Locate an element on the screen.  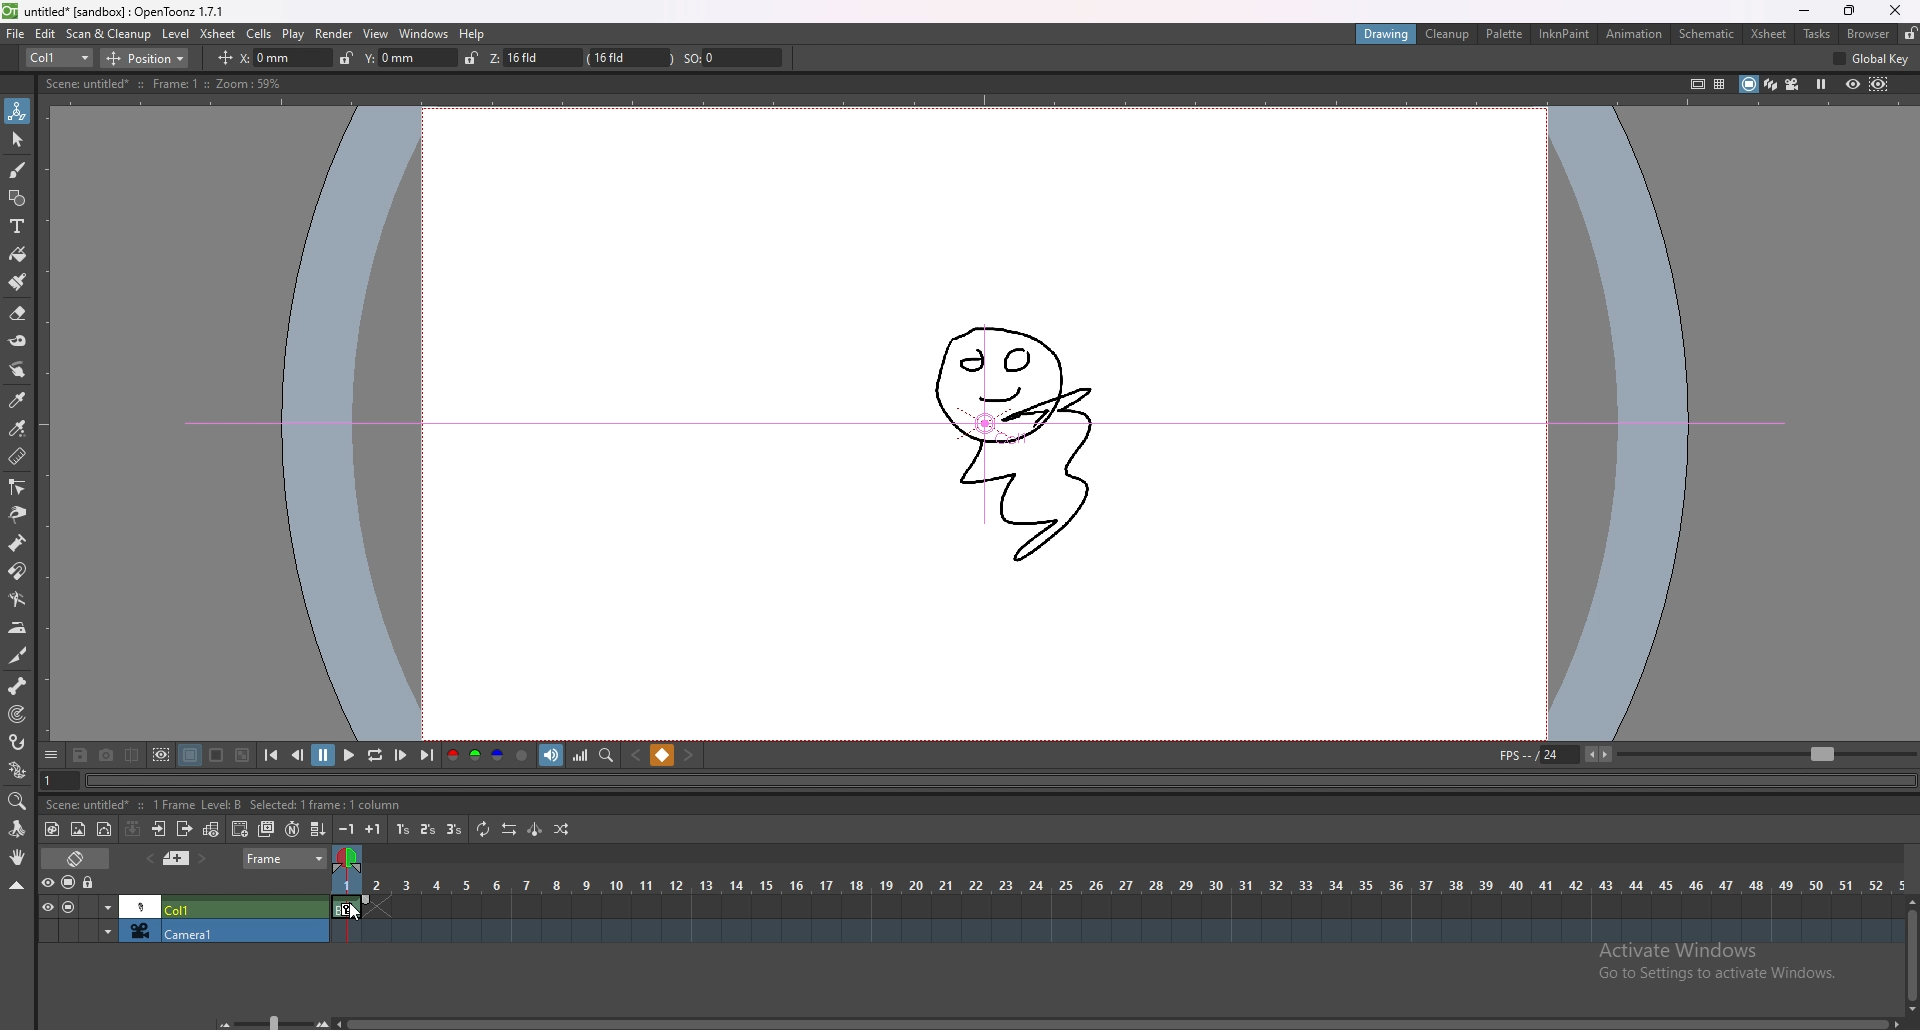
selected frame is located at coordinates (352, 904).